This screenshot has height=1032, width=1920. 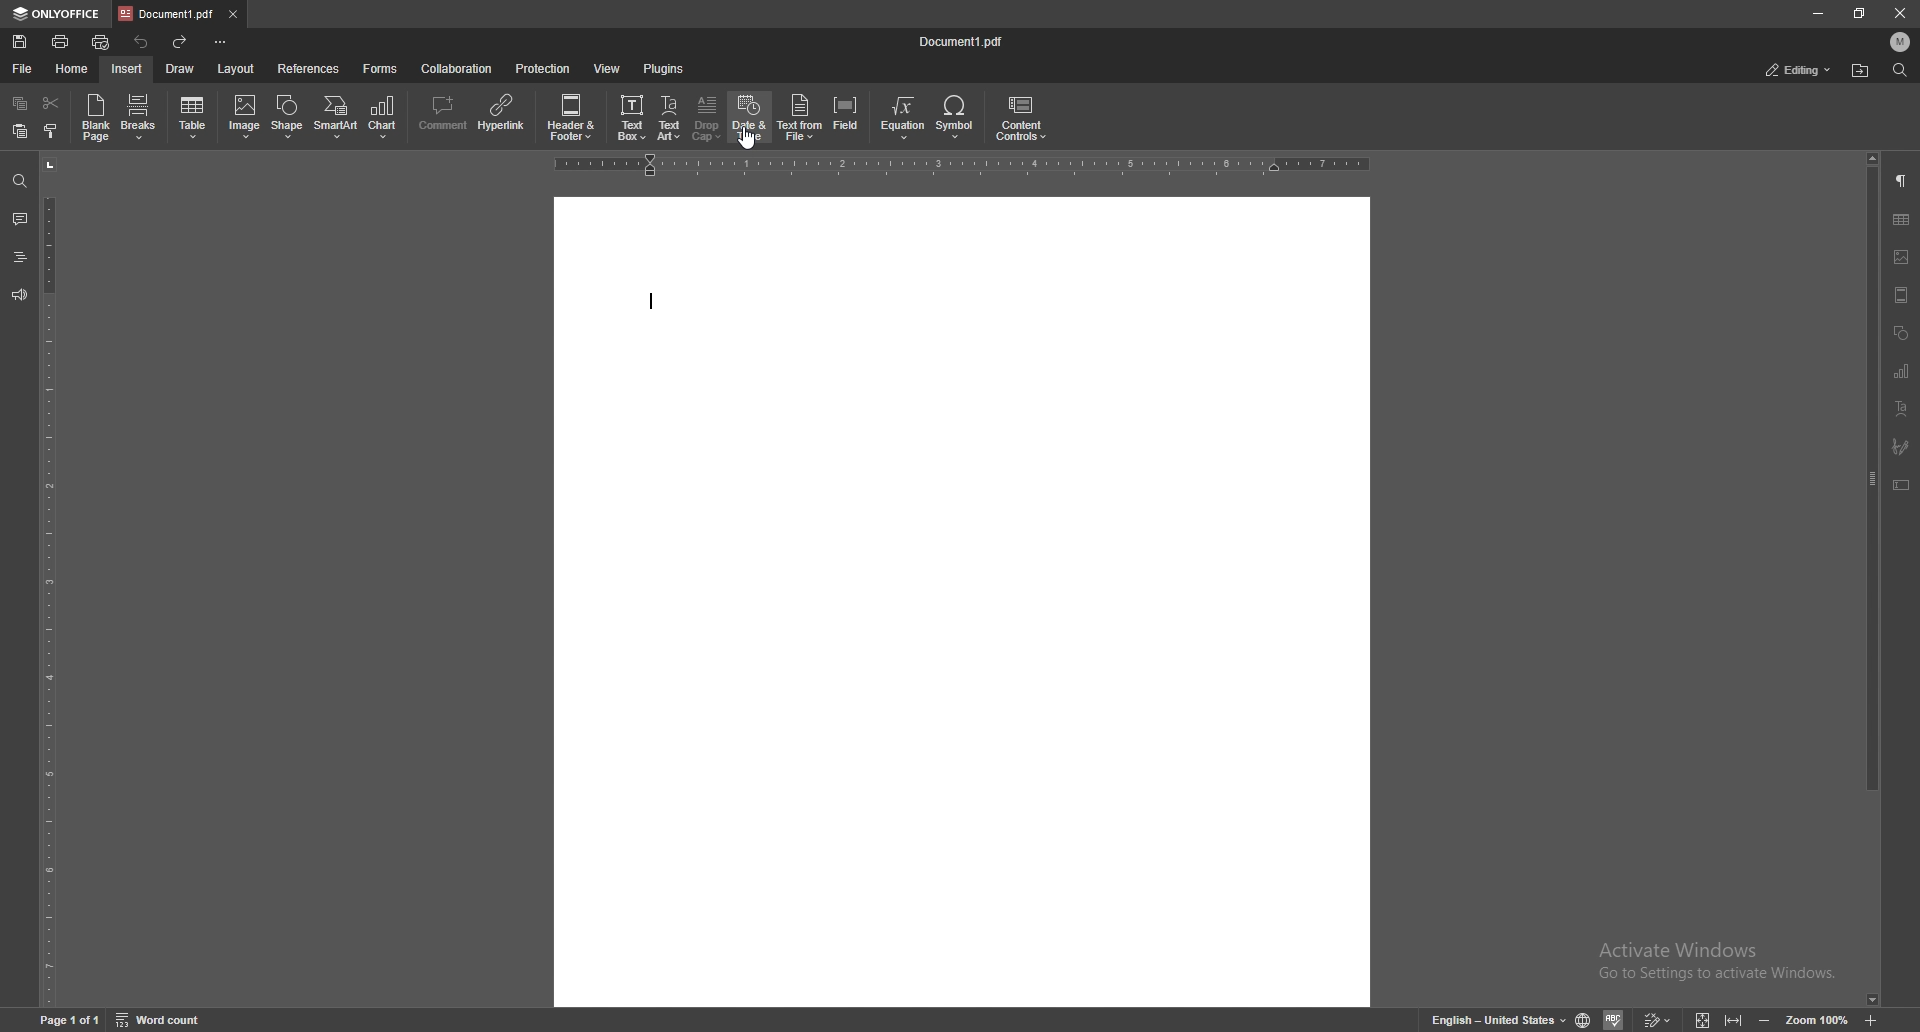 I want to click on track changes, so click(x=1656, y=1018).